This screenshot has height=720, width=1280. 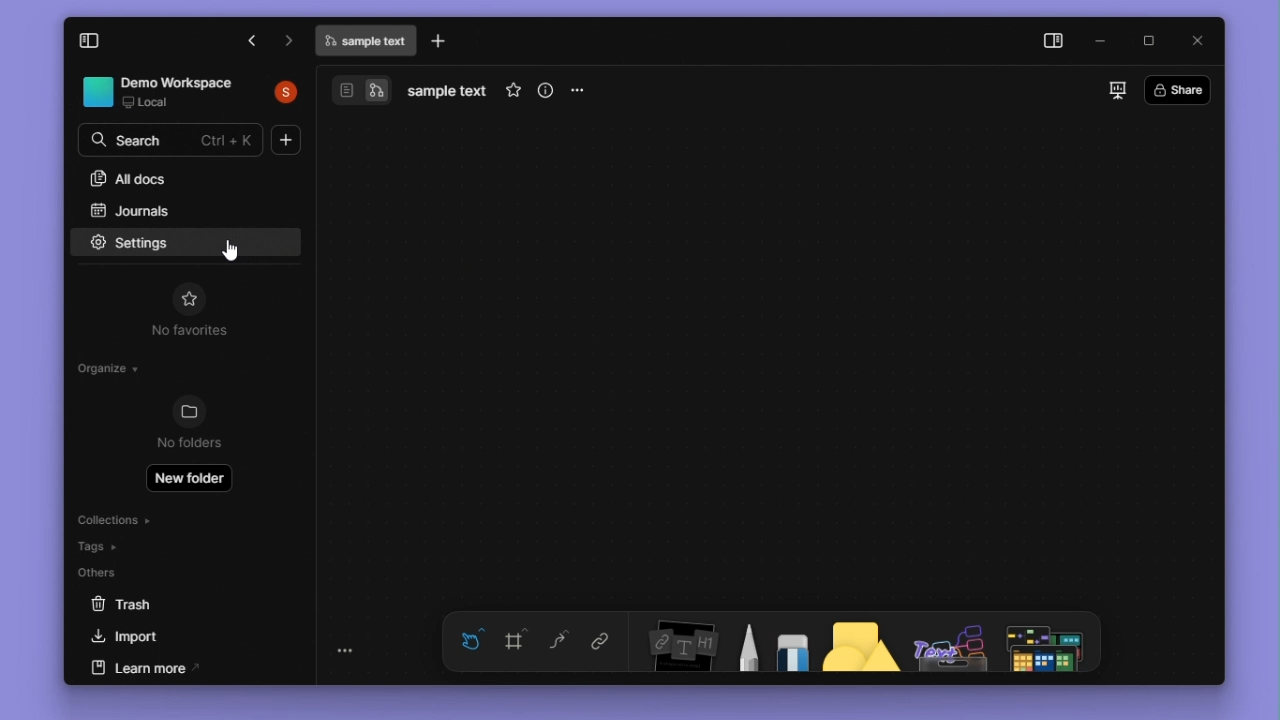 I want to click on New folder, so click(x=190, y=477).